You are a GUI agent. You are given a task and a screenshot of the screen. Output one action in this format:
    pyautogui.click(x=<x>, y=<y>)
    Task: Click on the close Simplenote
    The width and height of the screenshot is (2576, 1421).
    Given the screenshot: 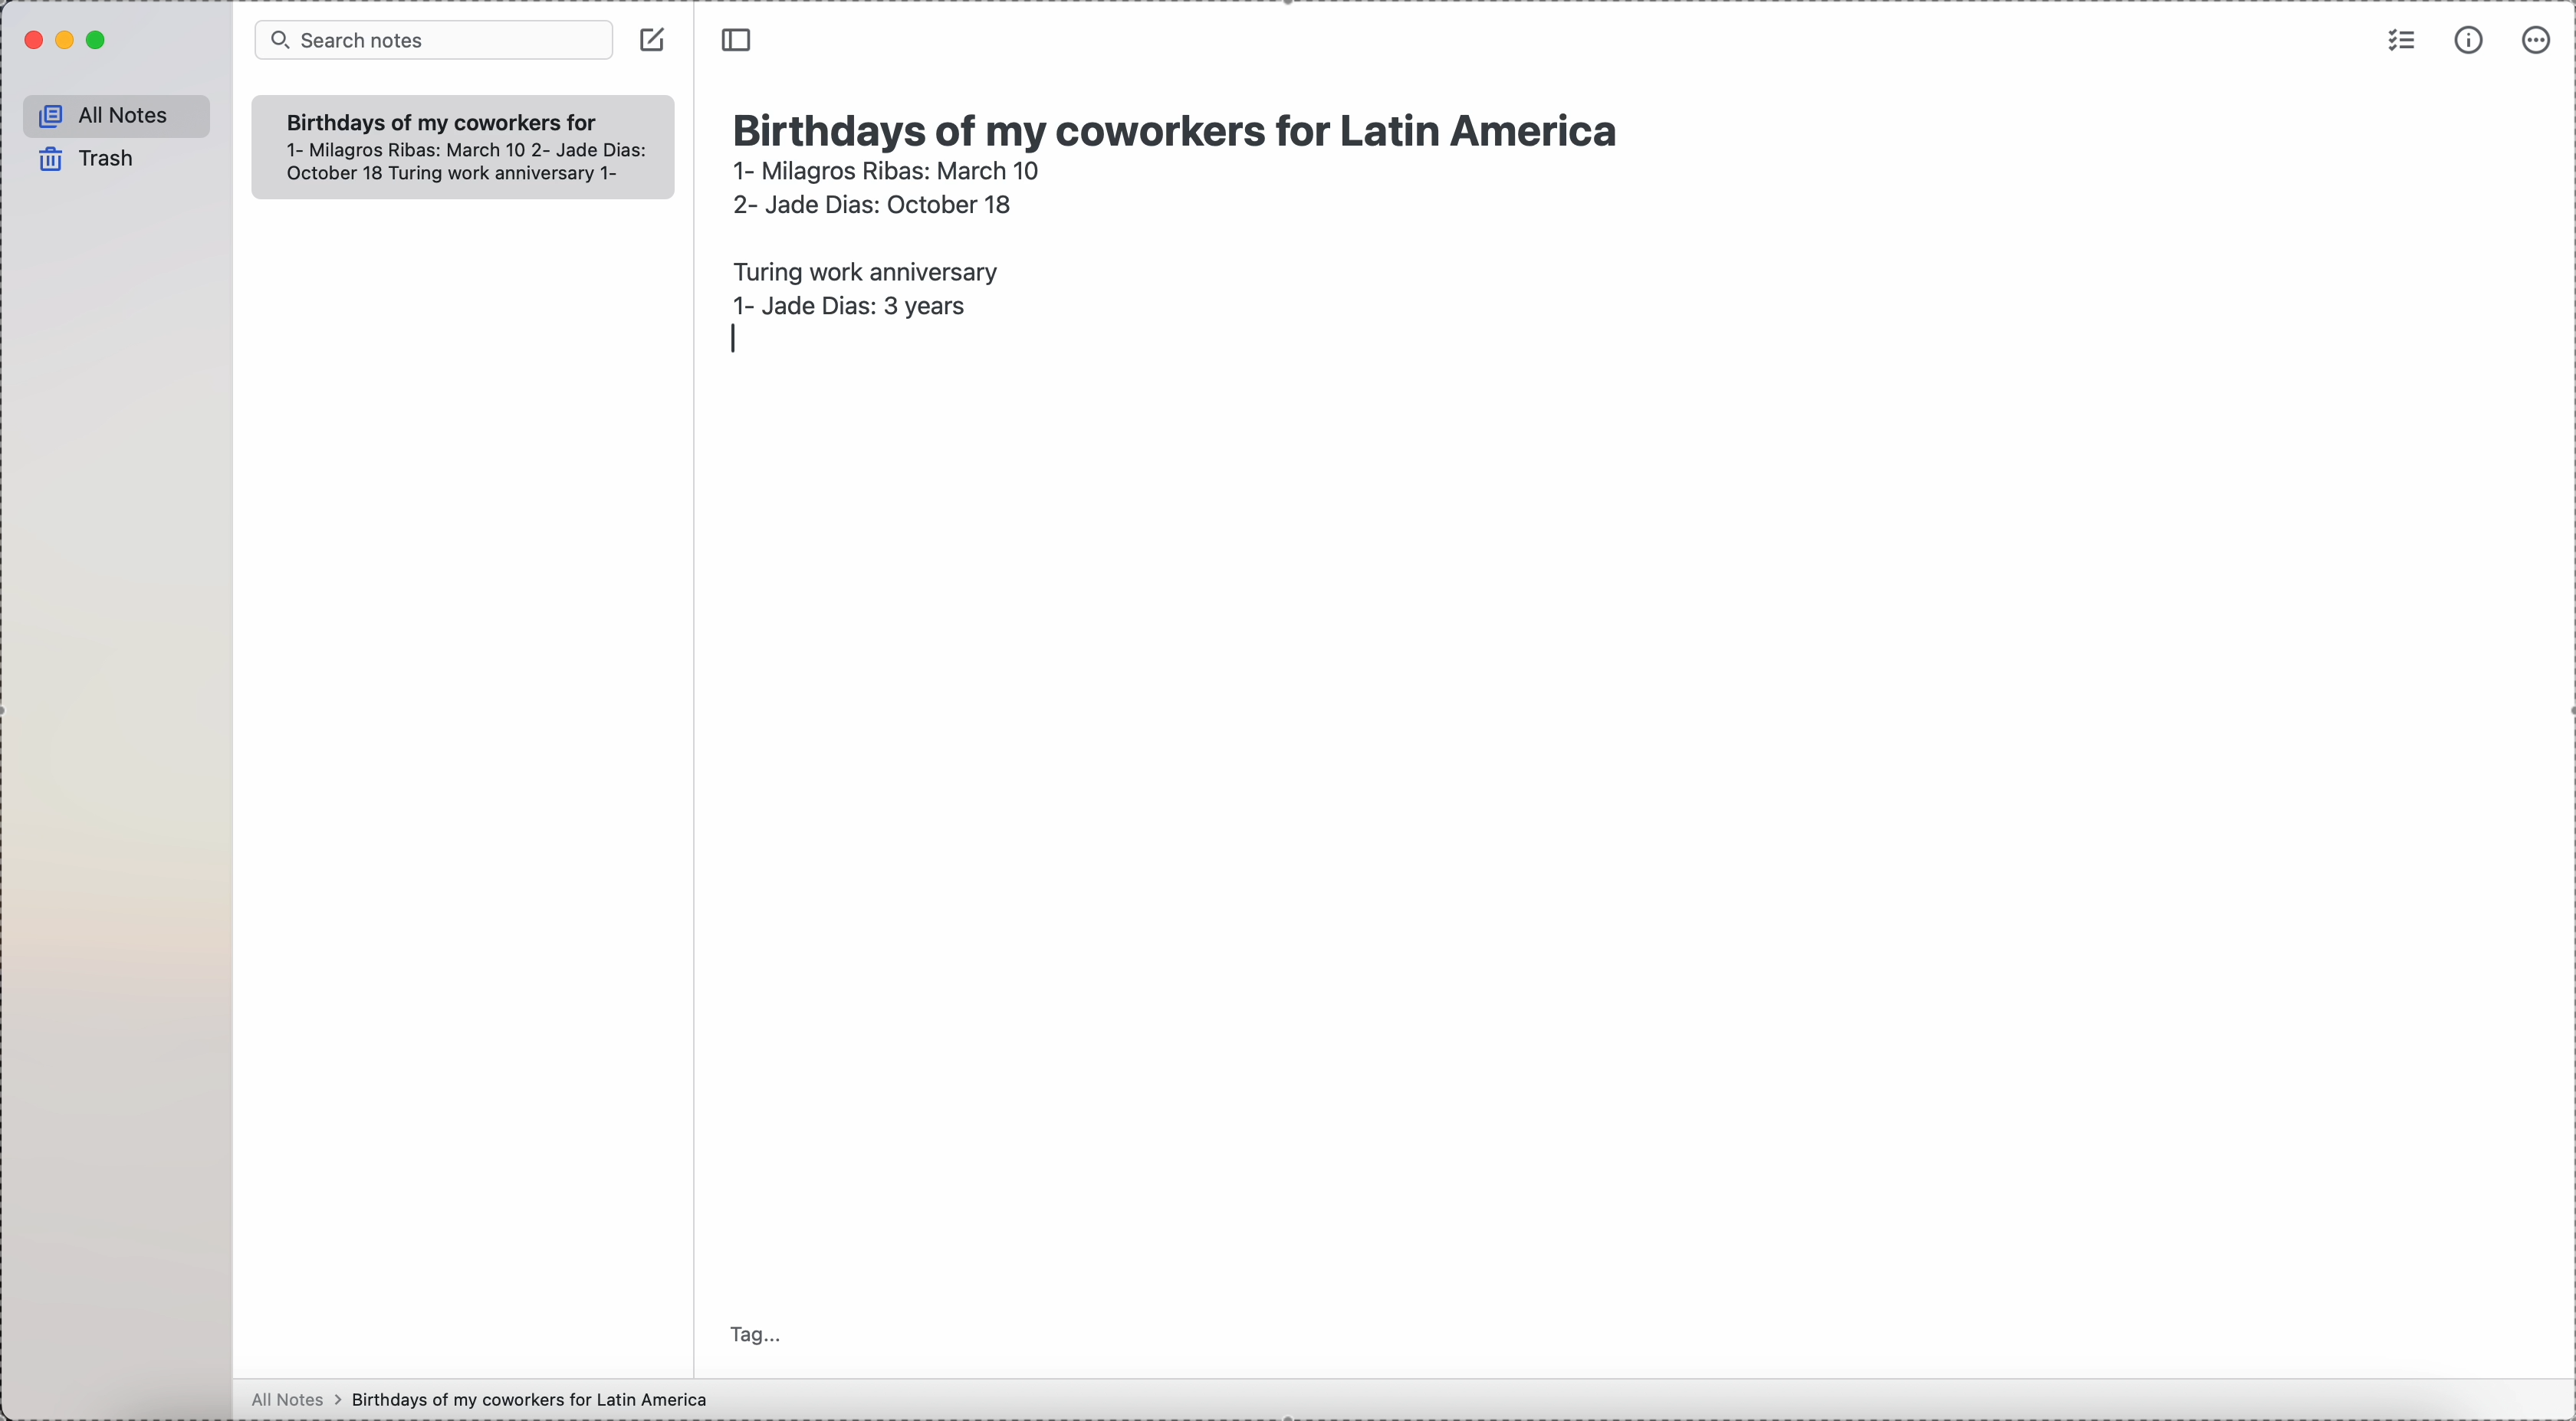 What is the action you would take?
    pyautogui.click(x=31, y=40)
    